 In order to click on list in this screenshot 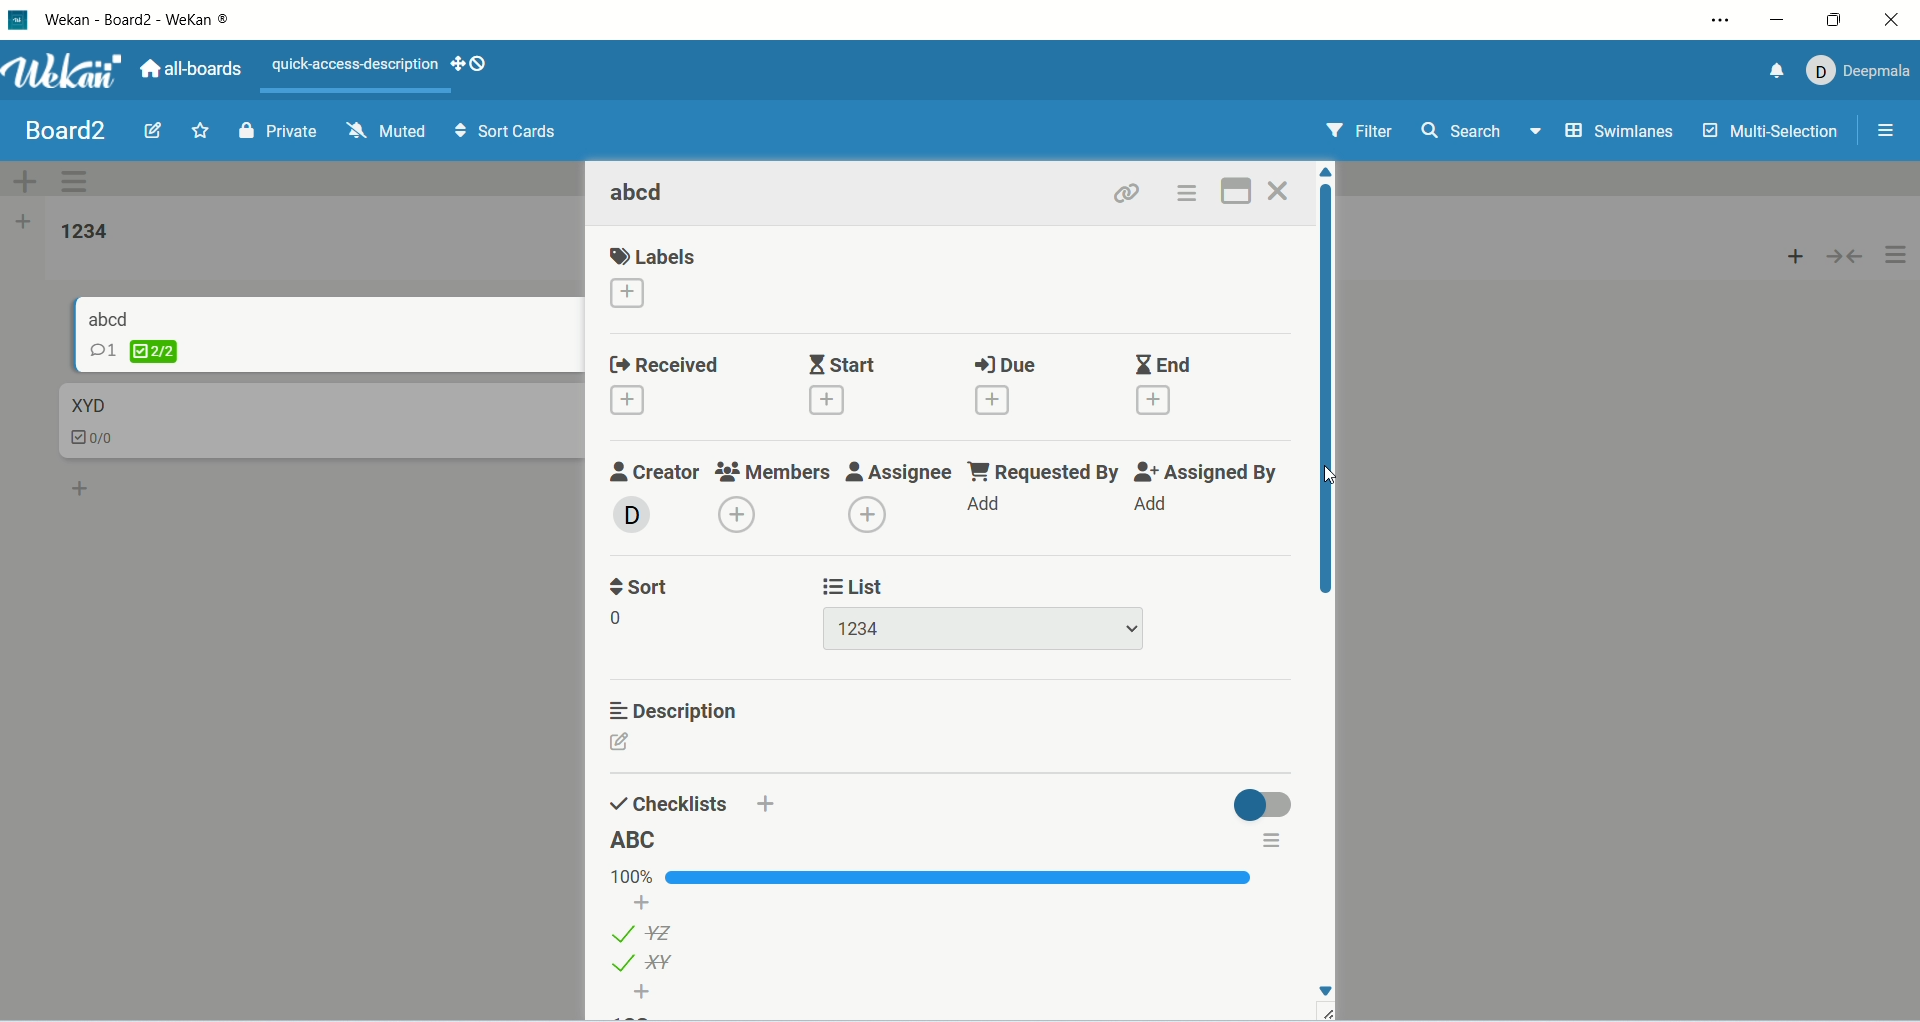, I will do `click(645, 963)`.